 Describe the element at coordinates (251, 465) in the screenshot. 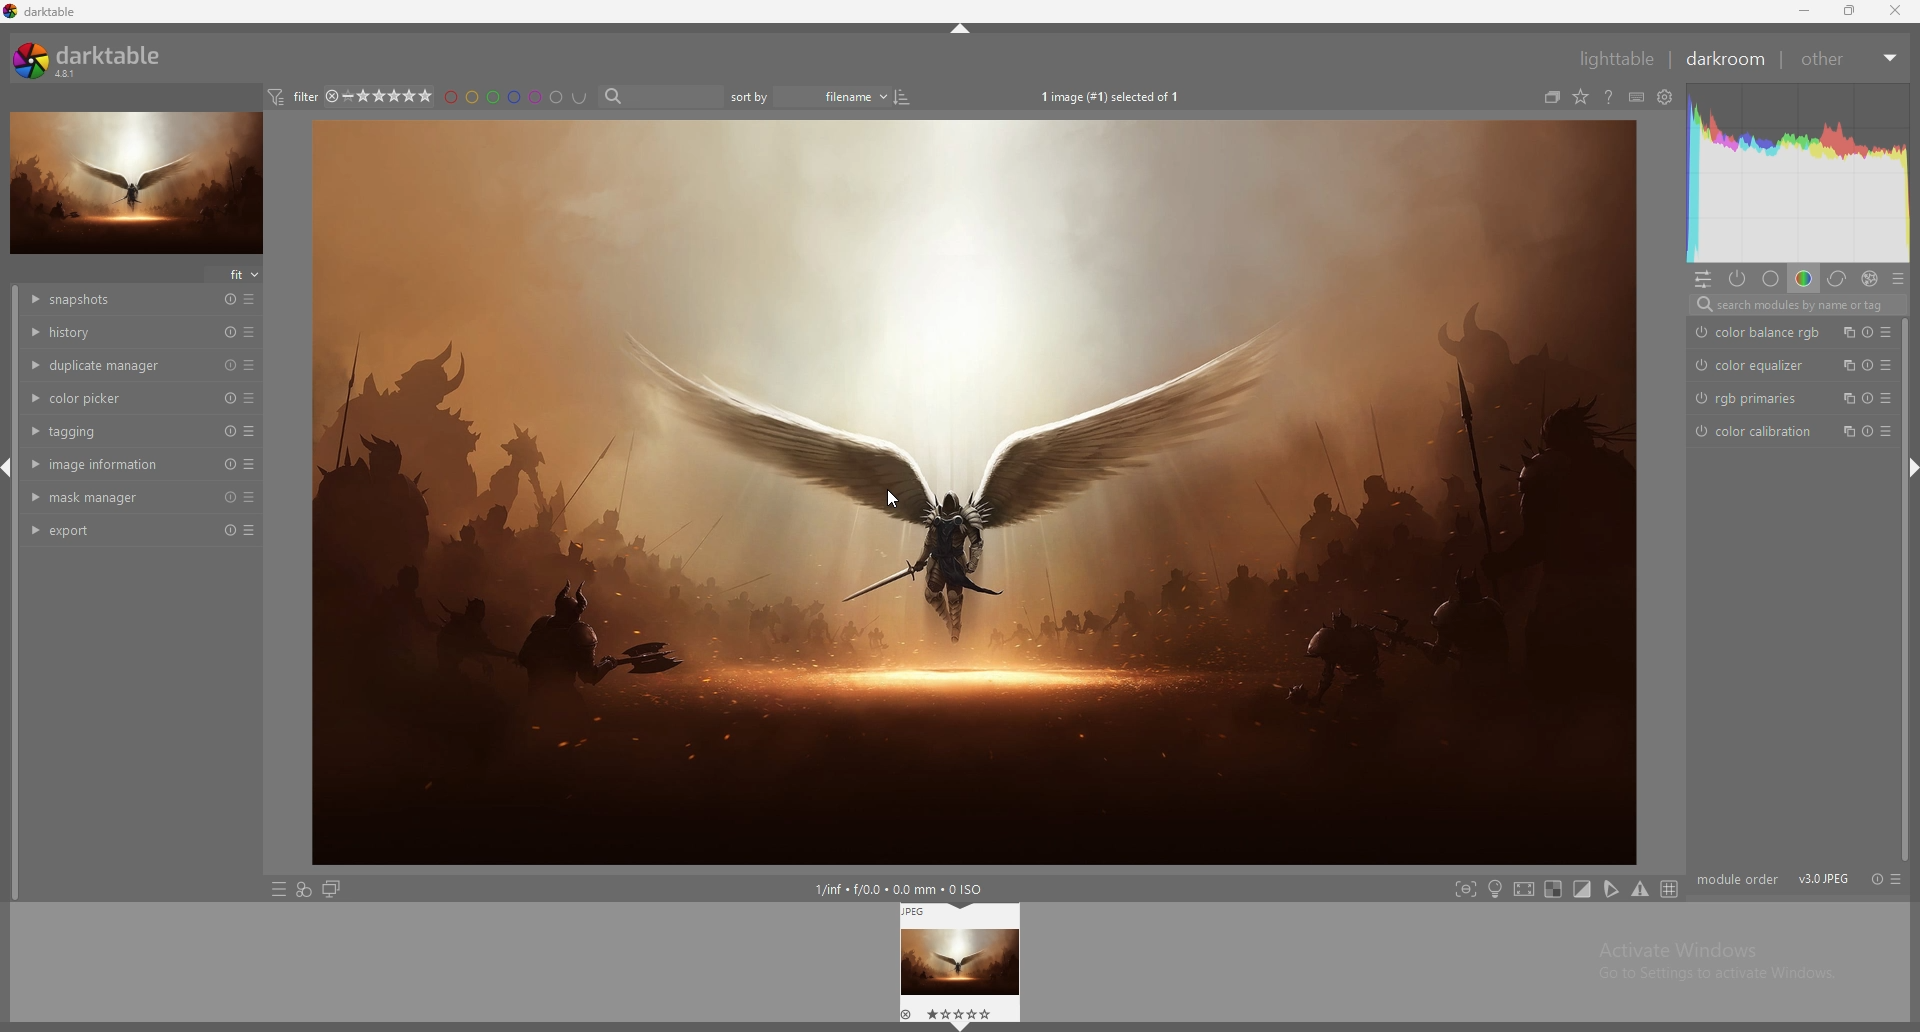

I see `preset` at that location.